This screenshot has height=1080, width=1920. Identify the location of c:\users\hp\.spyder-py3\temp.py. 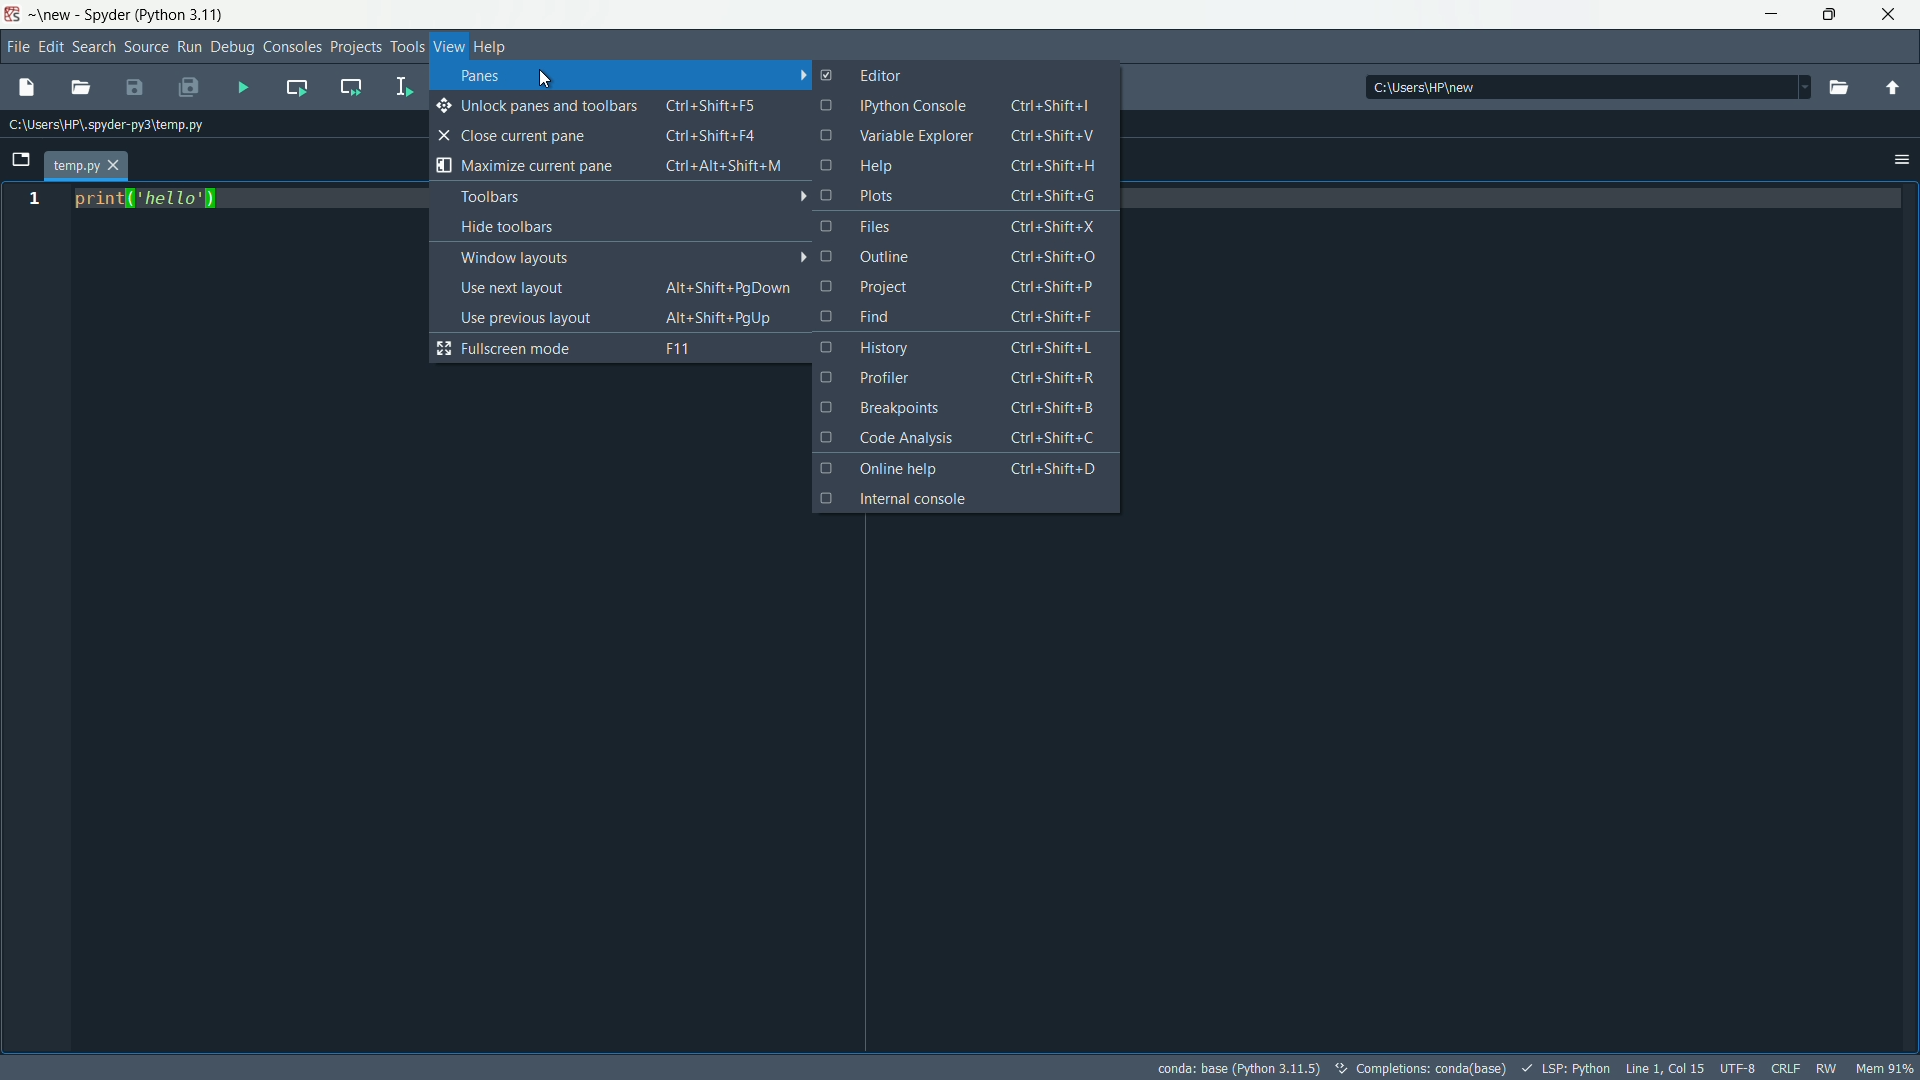
(110, 127).